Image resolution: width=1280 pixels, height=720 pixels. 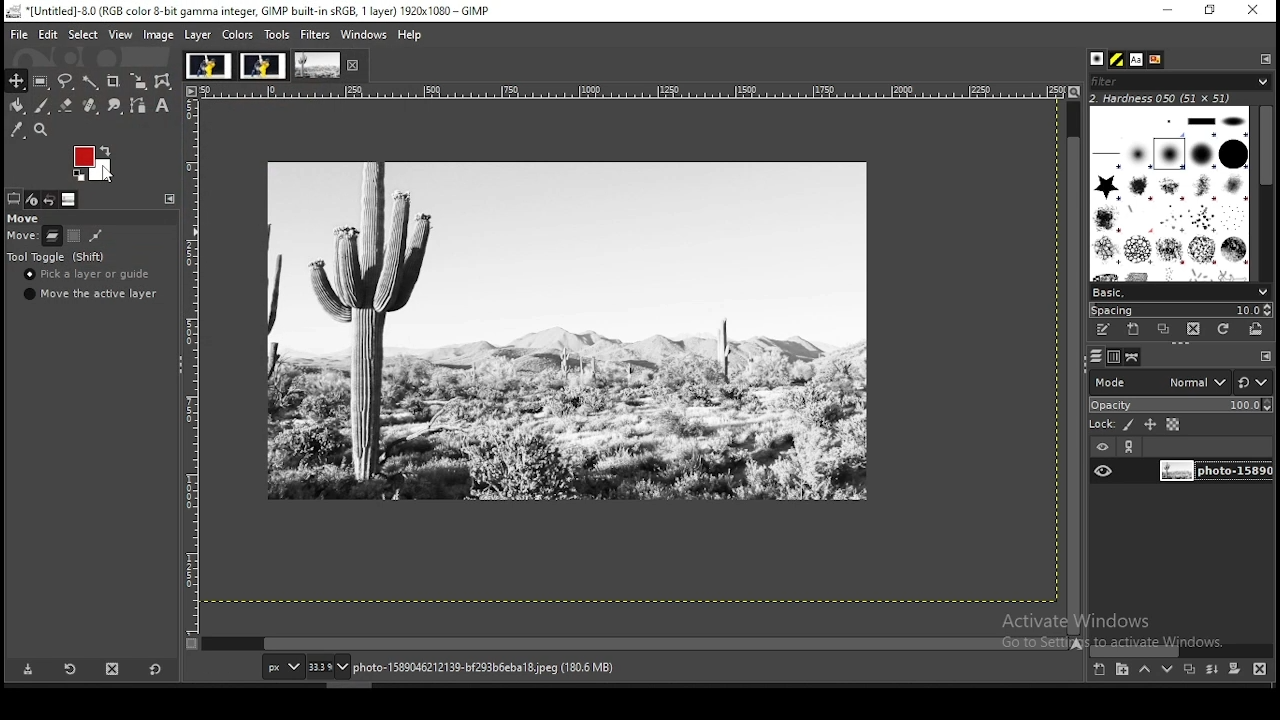 I want to click on edit, so click(x=50, y=34).